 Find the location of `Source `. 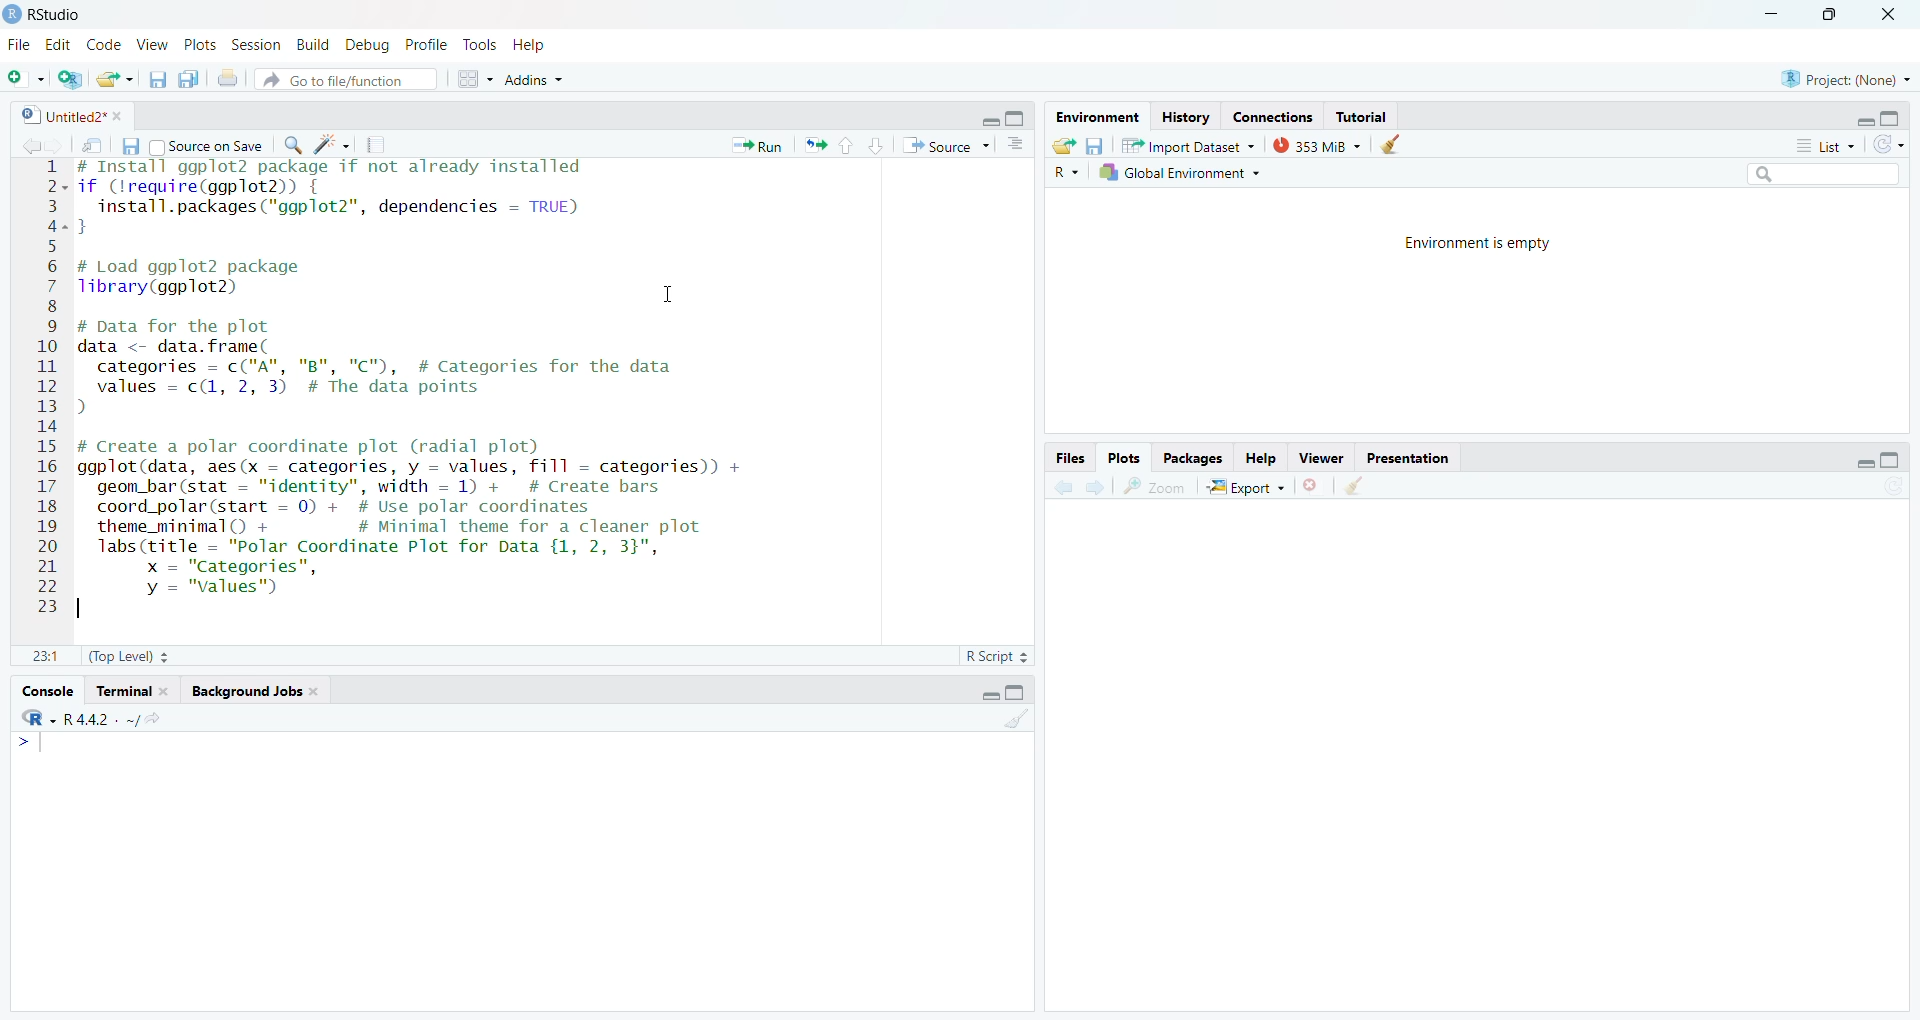

Source  is located at coordinates (945, 145).